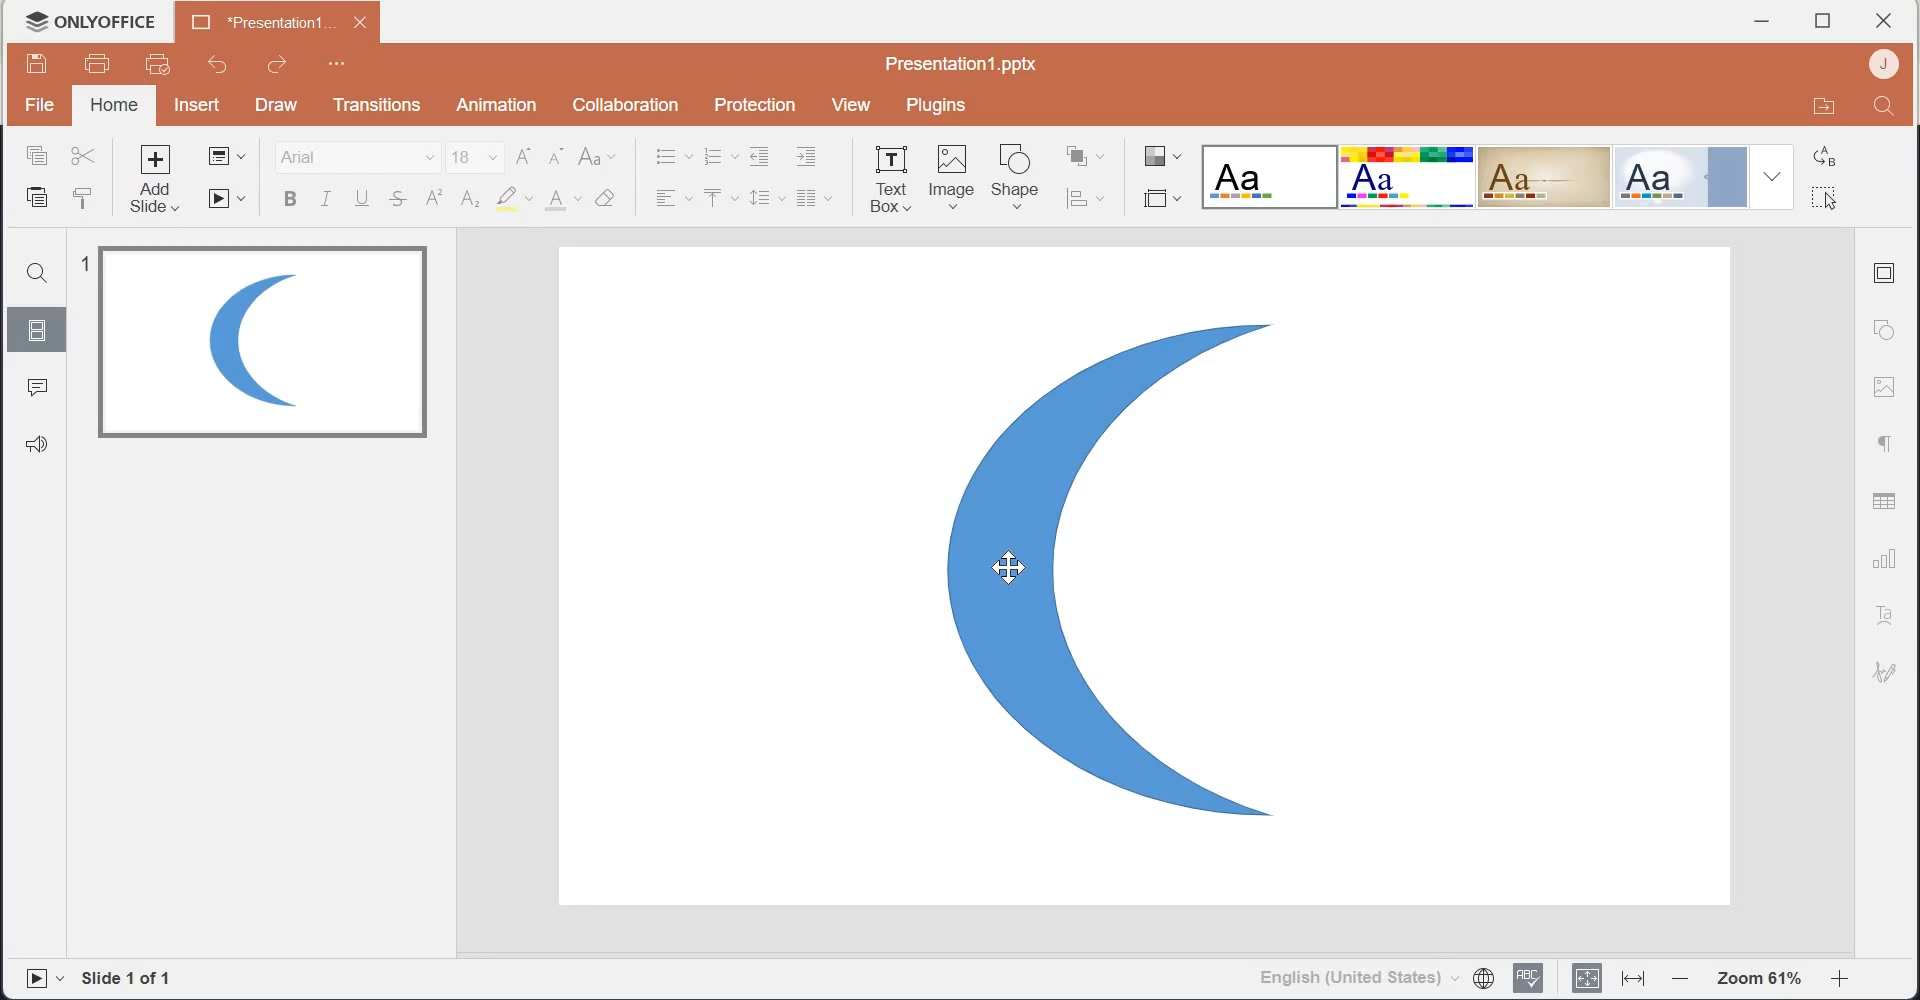 The image size is (1920, 1000). What do you see at coordinates (468, 199) in the screenshot?
I see `Subscript` at bounding box center [468, 199].